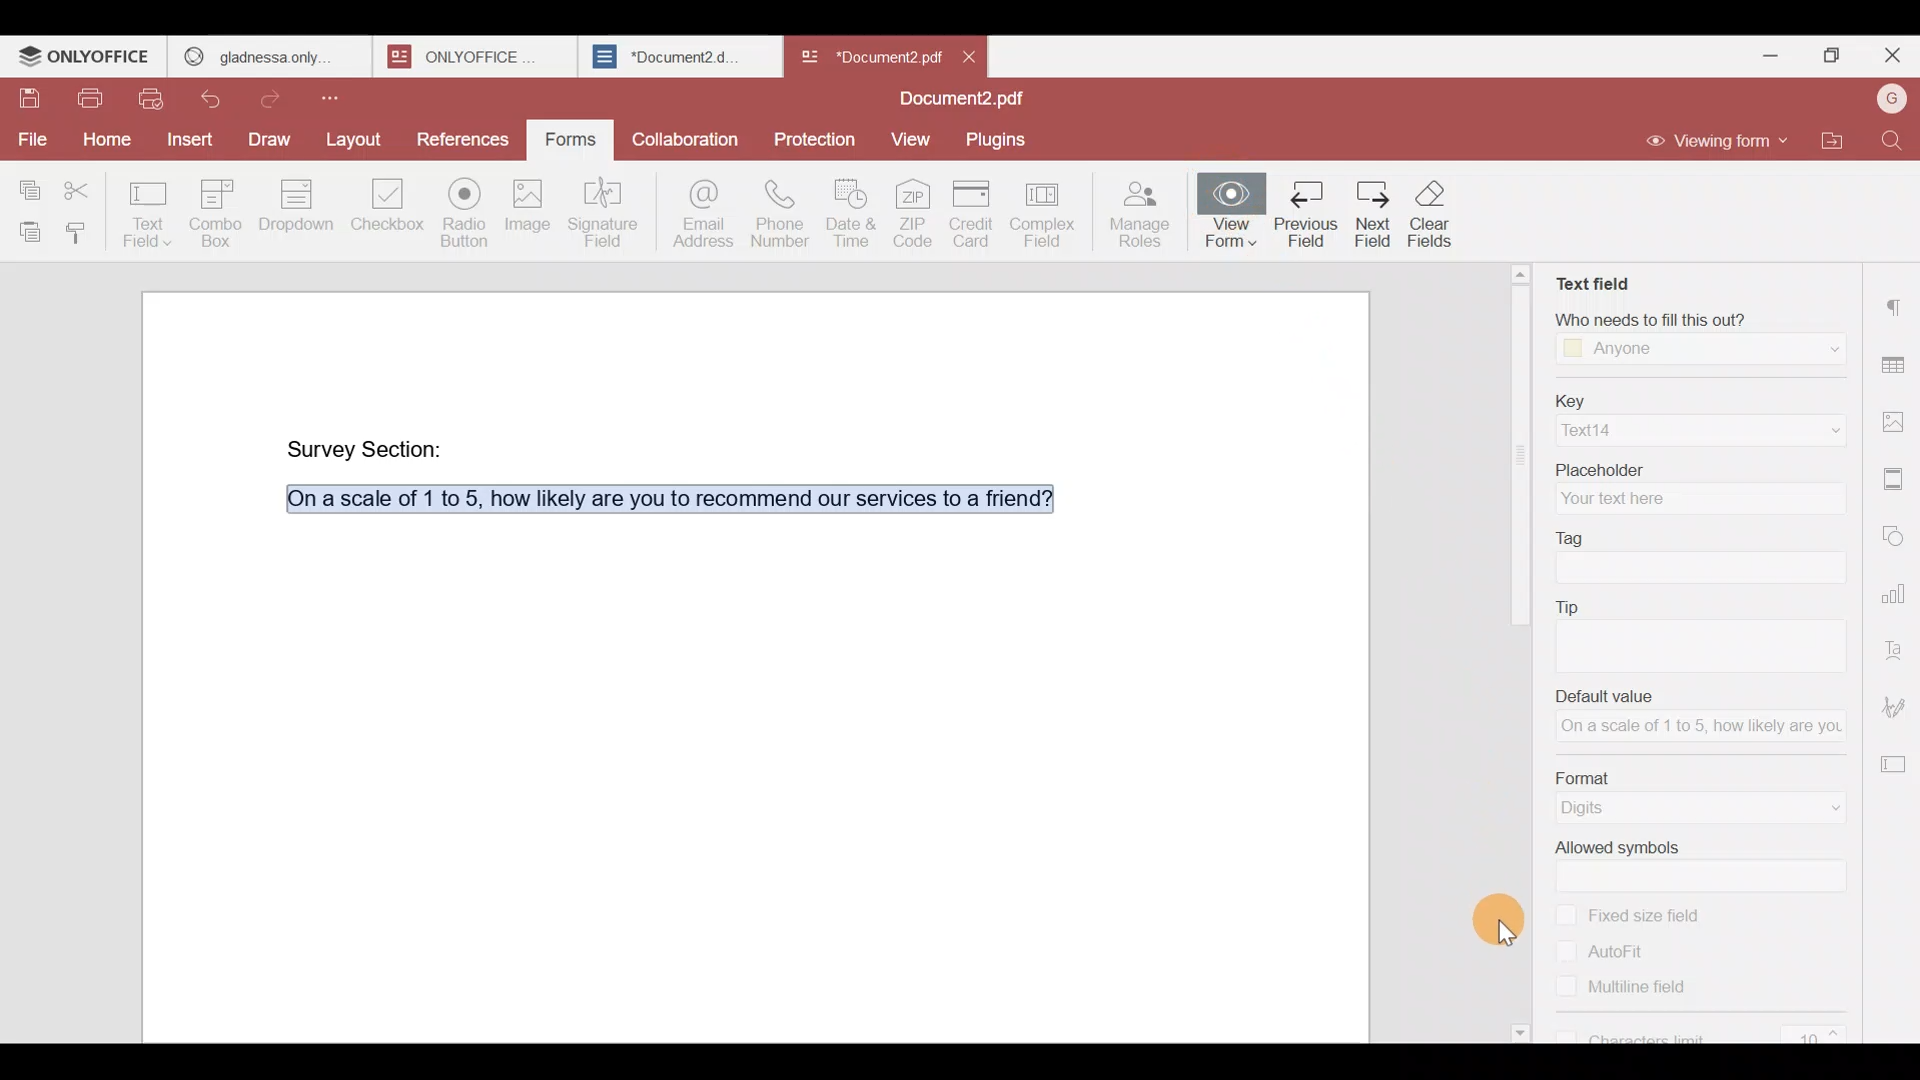 The width and height of the screenshot is (1920, 1080). What do you see at coordinates (1697, 846) in the screenshot?
I see `Allowed symbols` at bounding box center [1697, 846].